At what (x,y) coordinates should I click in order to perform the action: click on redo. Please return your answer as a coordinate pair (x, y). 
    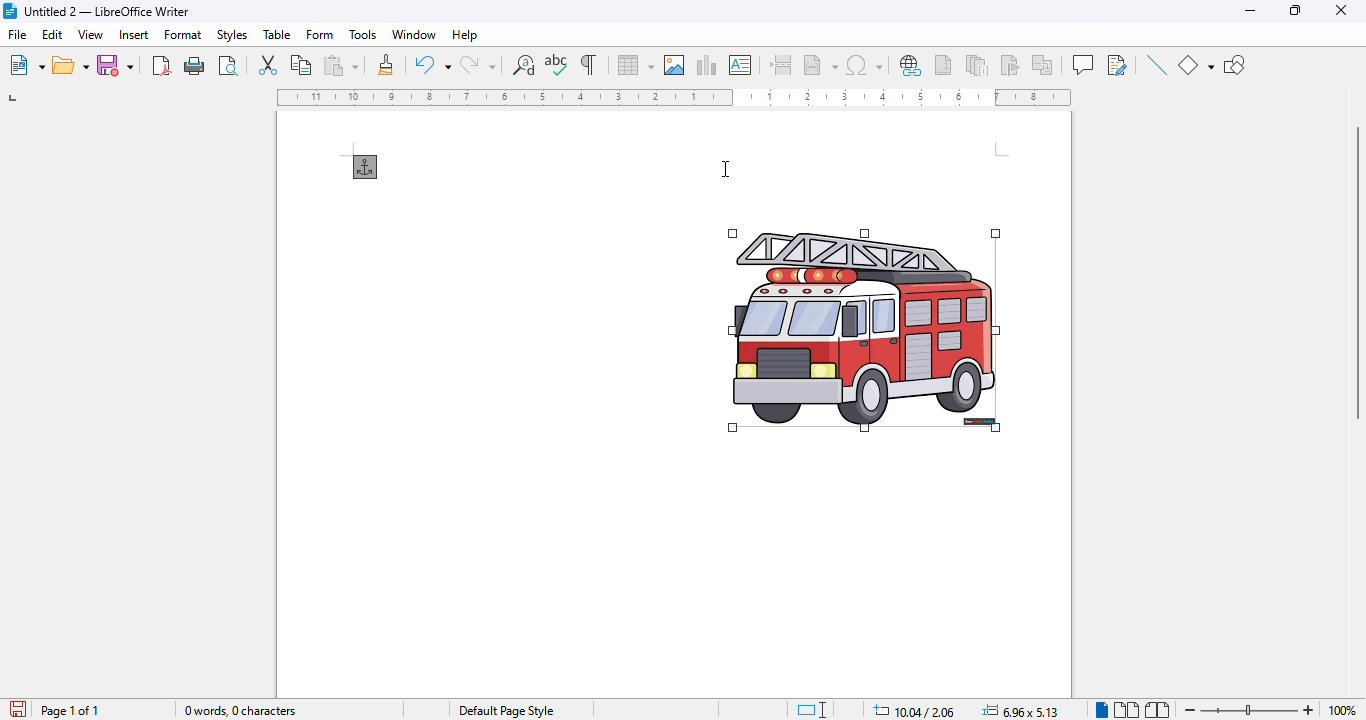
    Looking at the image, I should click on (478, 65).